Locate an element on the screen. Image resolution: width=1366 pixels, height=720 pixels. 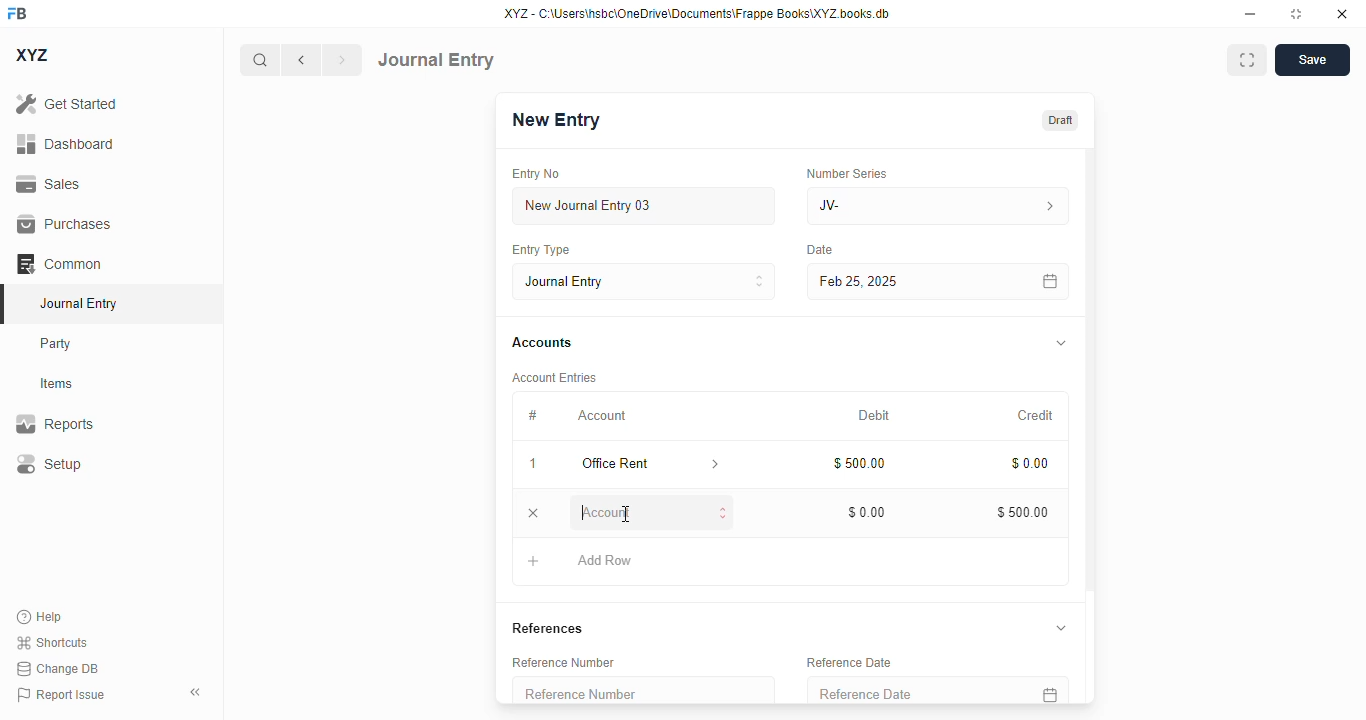
journal entry is located at coordinates (77, 303).